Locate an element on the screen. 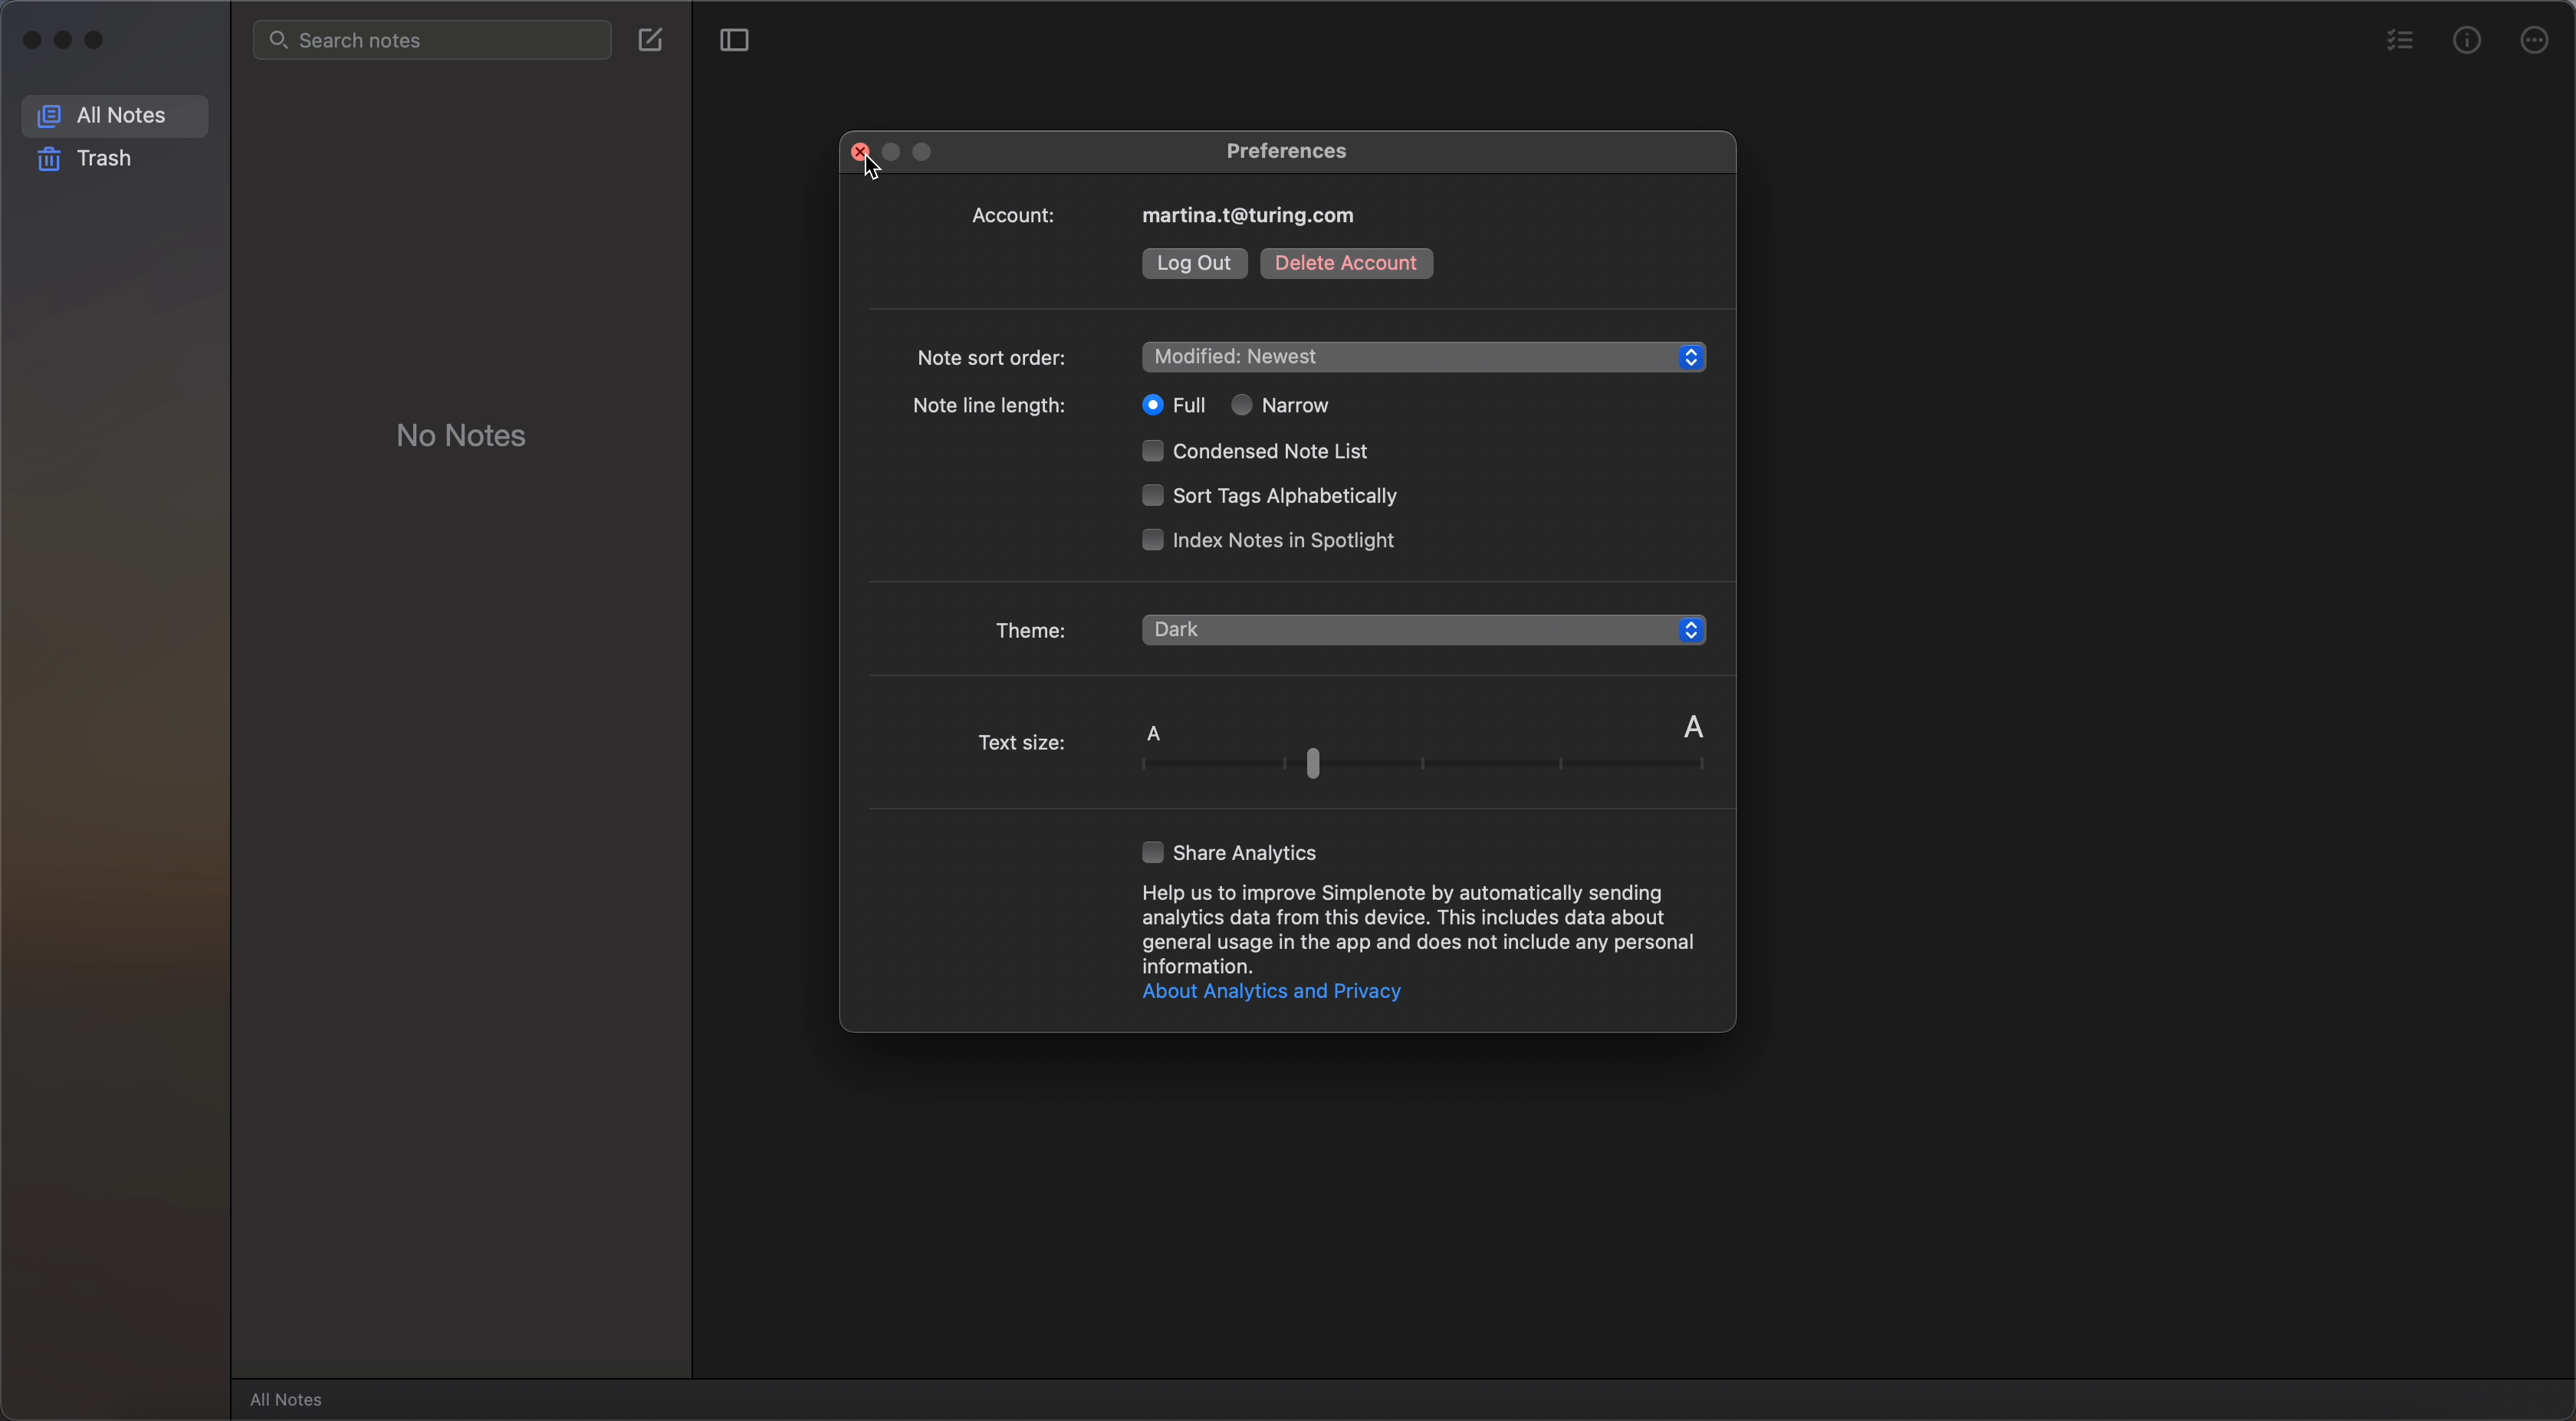 This screenshot has width=2576, height=1421. Cursor is located at coordinates (875, 173).